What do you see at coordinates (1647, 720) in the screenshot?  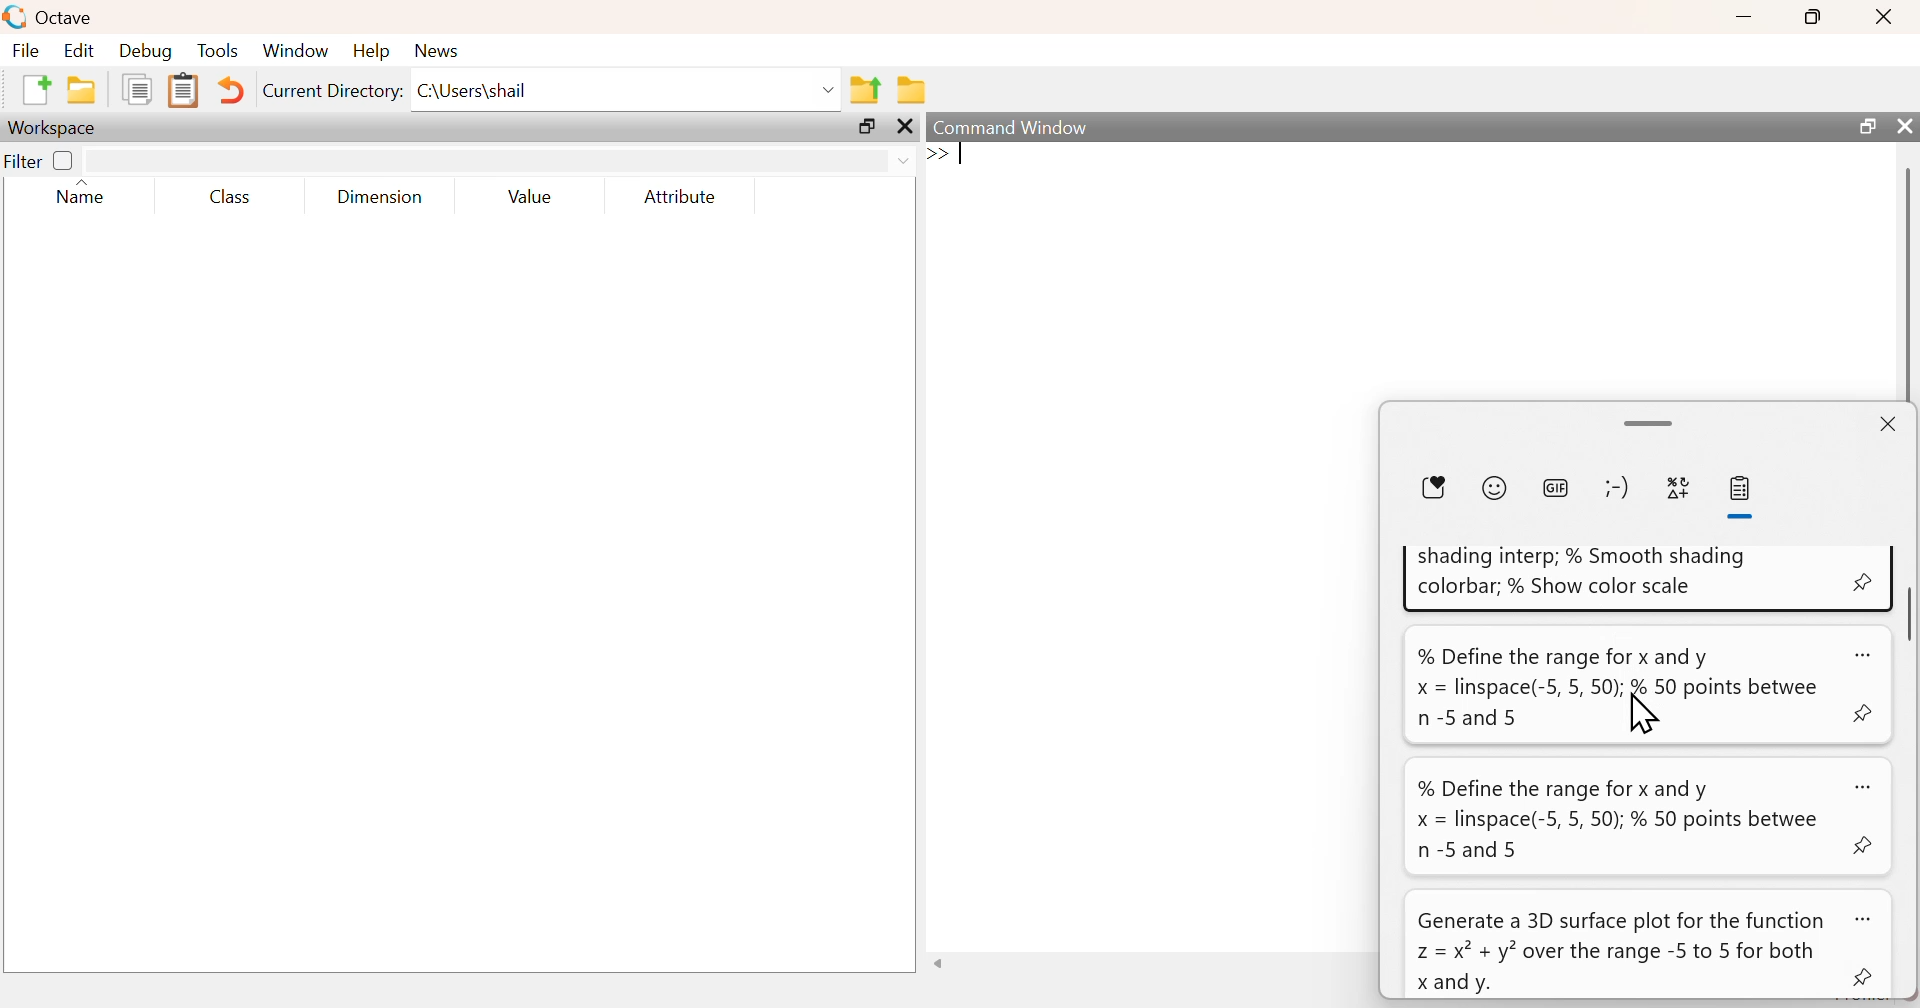 I see `cursor` at bounding box center [1647, 720].